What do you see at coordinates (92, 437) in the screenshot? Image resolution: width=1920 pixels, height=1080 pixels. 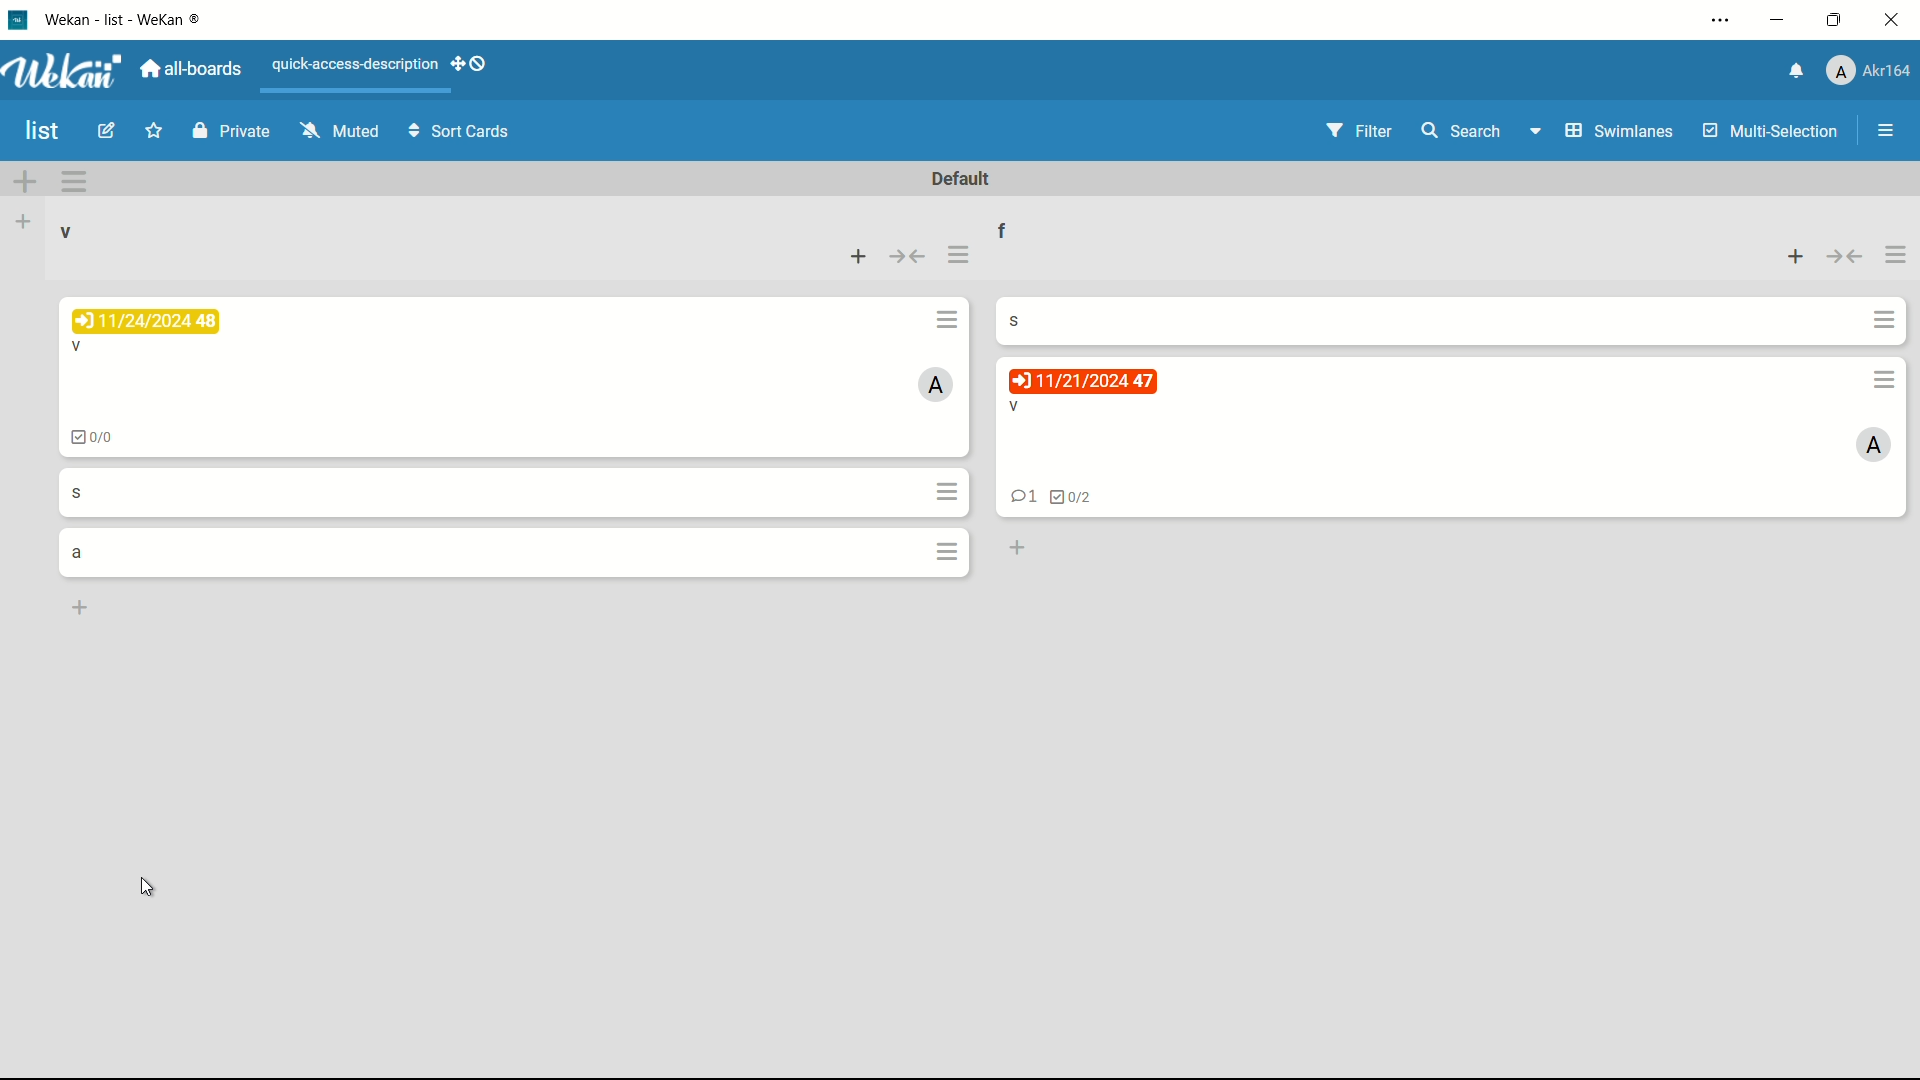 I see `checklist` at bounding box center [92, 437].